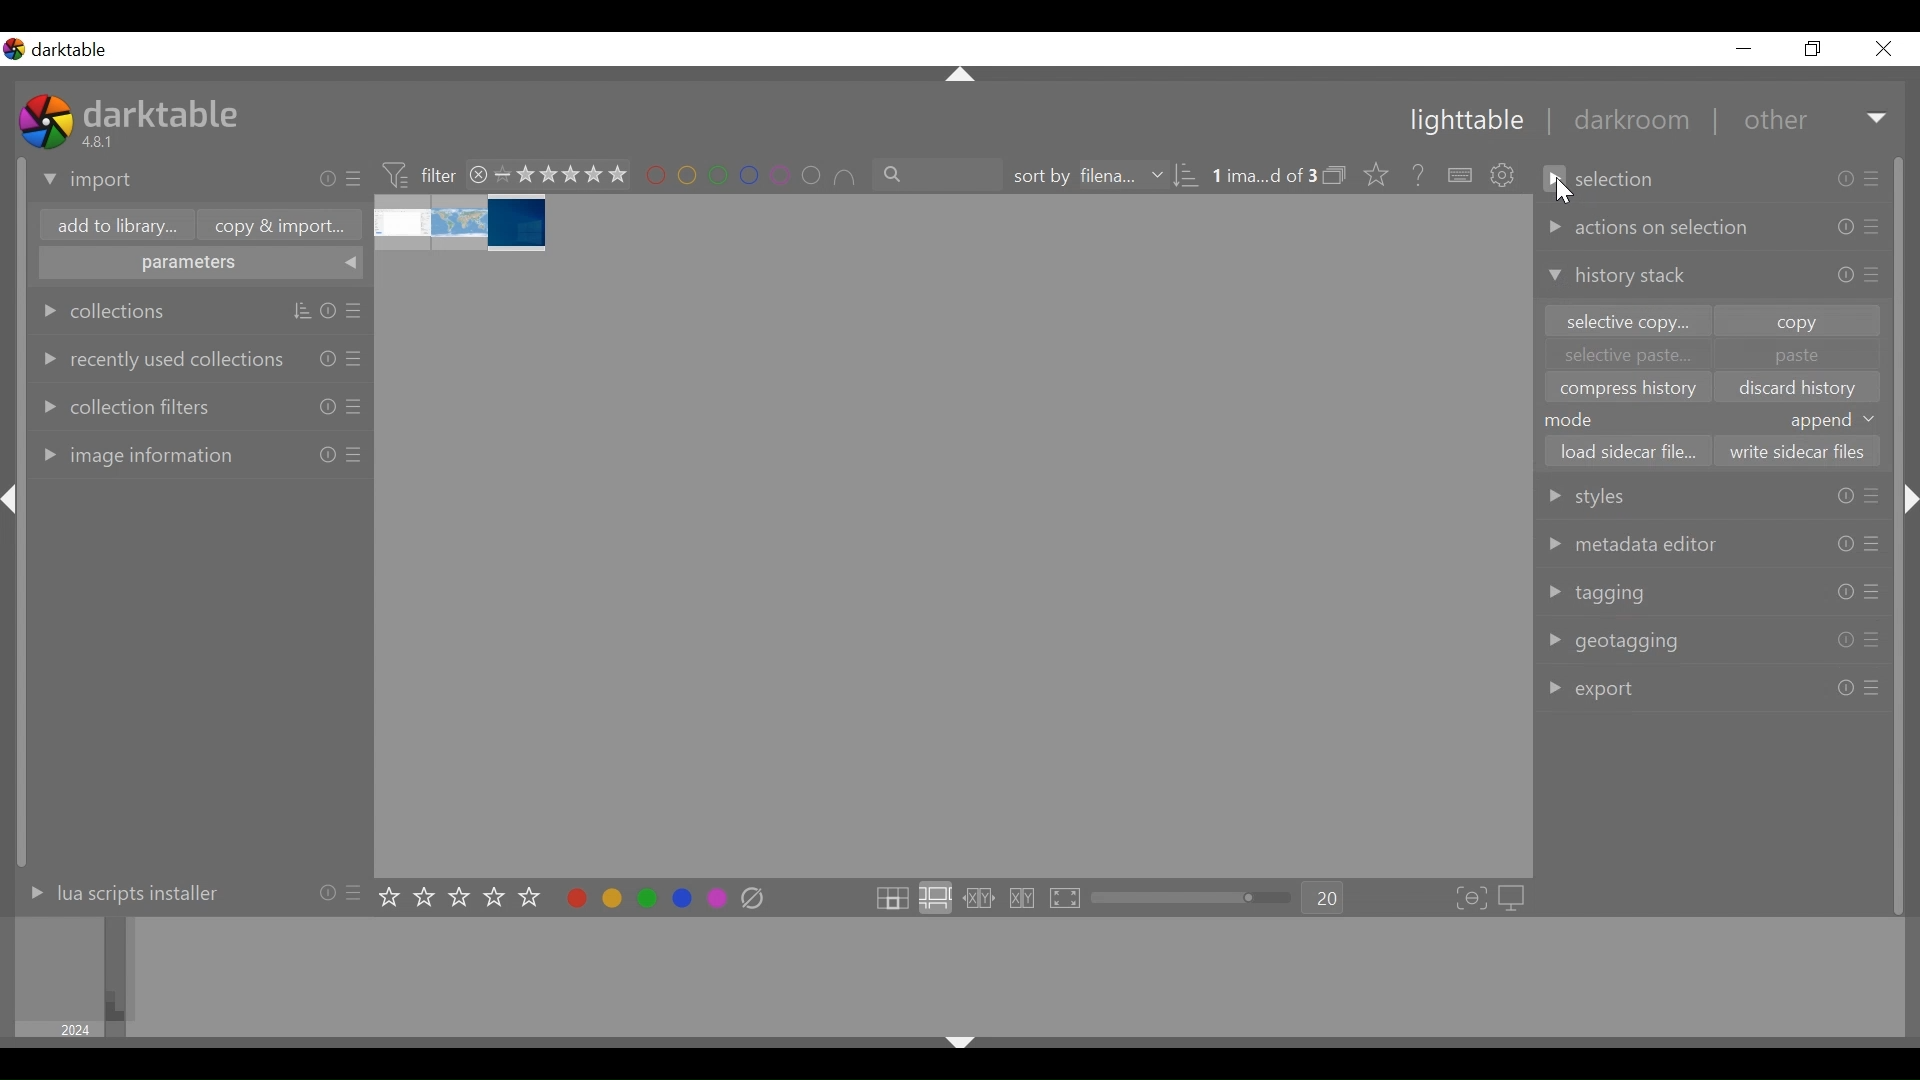  Describe the element at coordinates (356, 180) in the screenshot. I see `presets` at that location.